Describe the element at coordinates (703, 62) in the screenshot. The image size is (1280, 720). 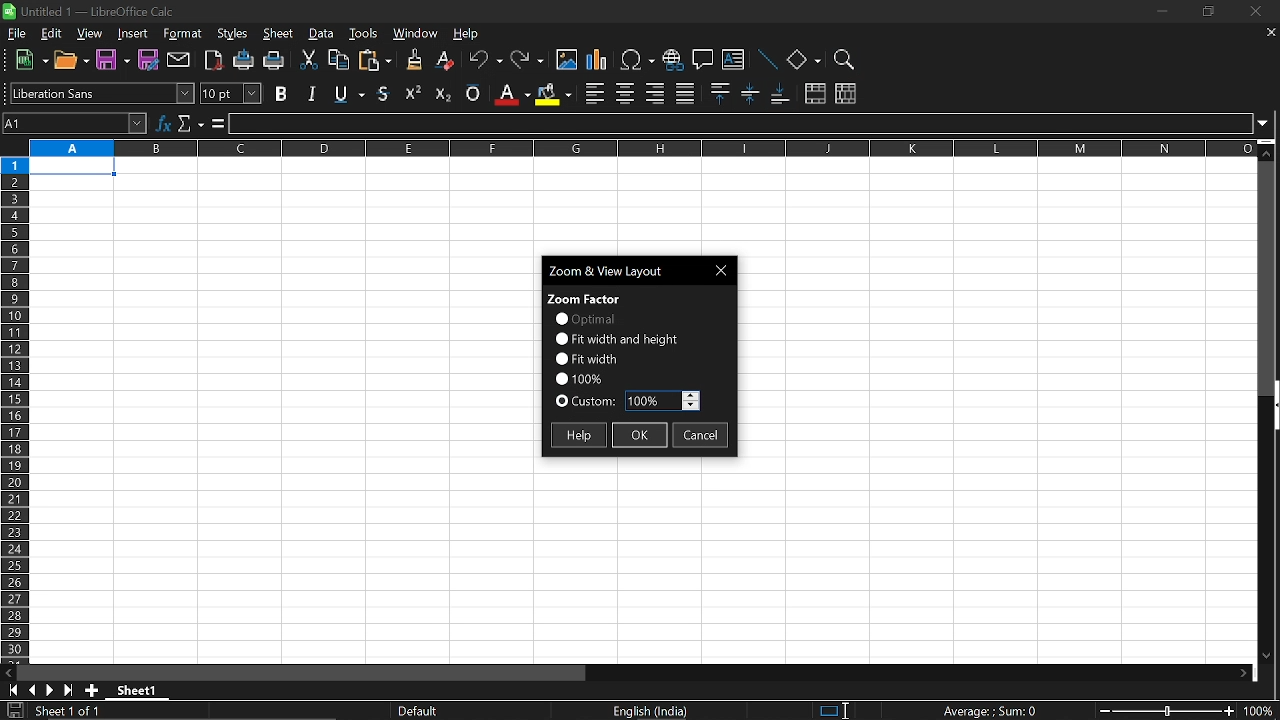
I see `comment` at that location.